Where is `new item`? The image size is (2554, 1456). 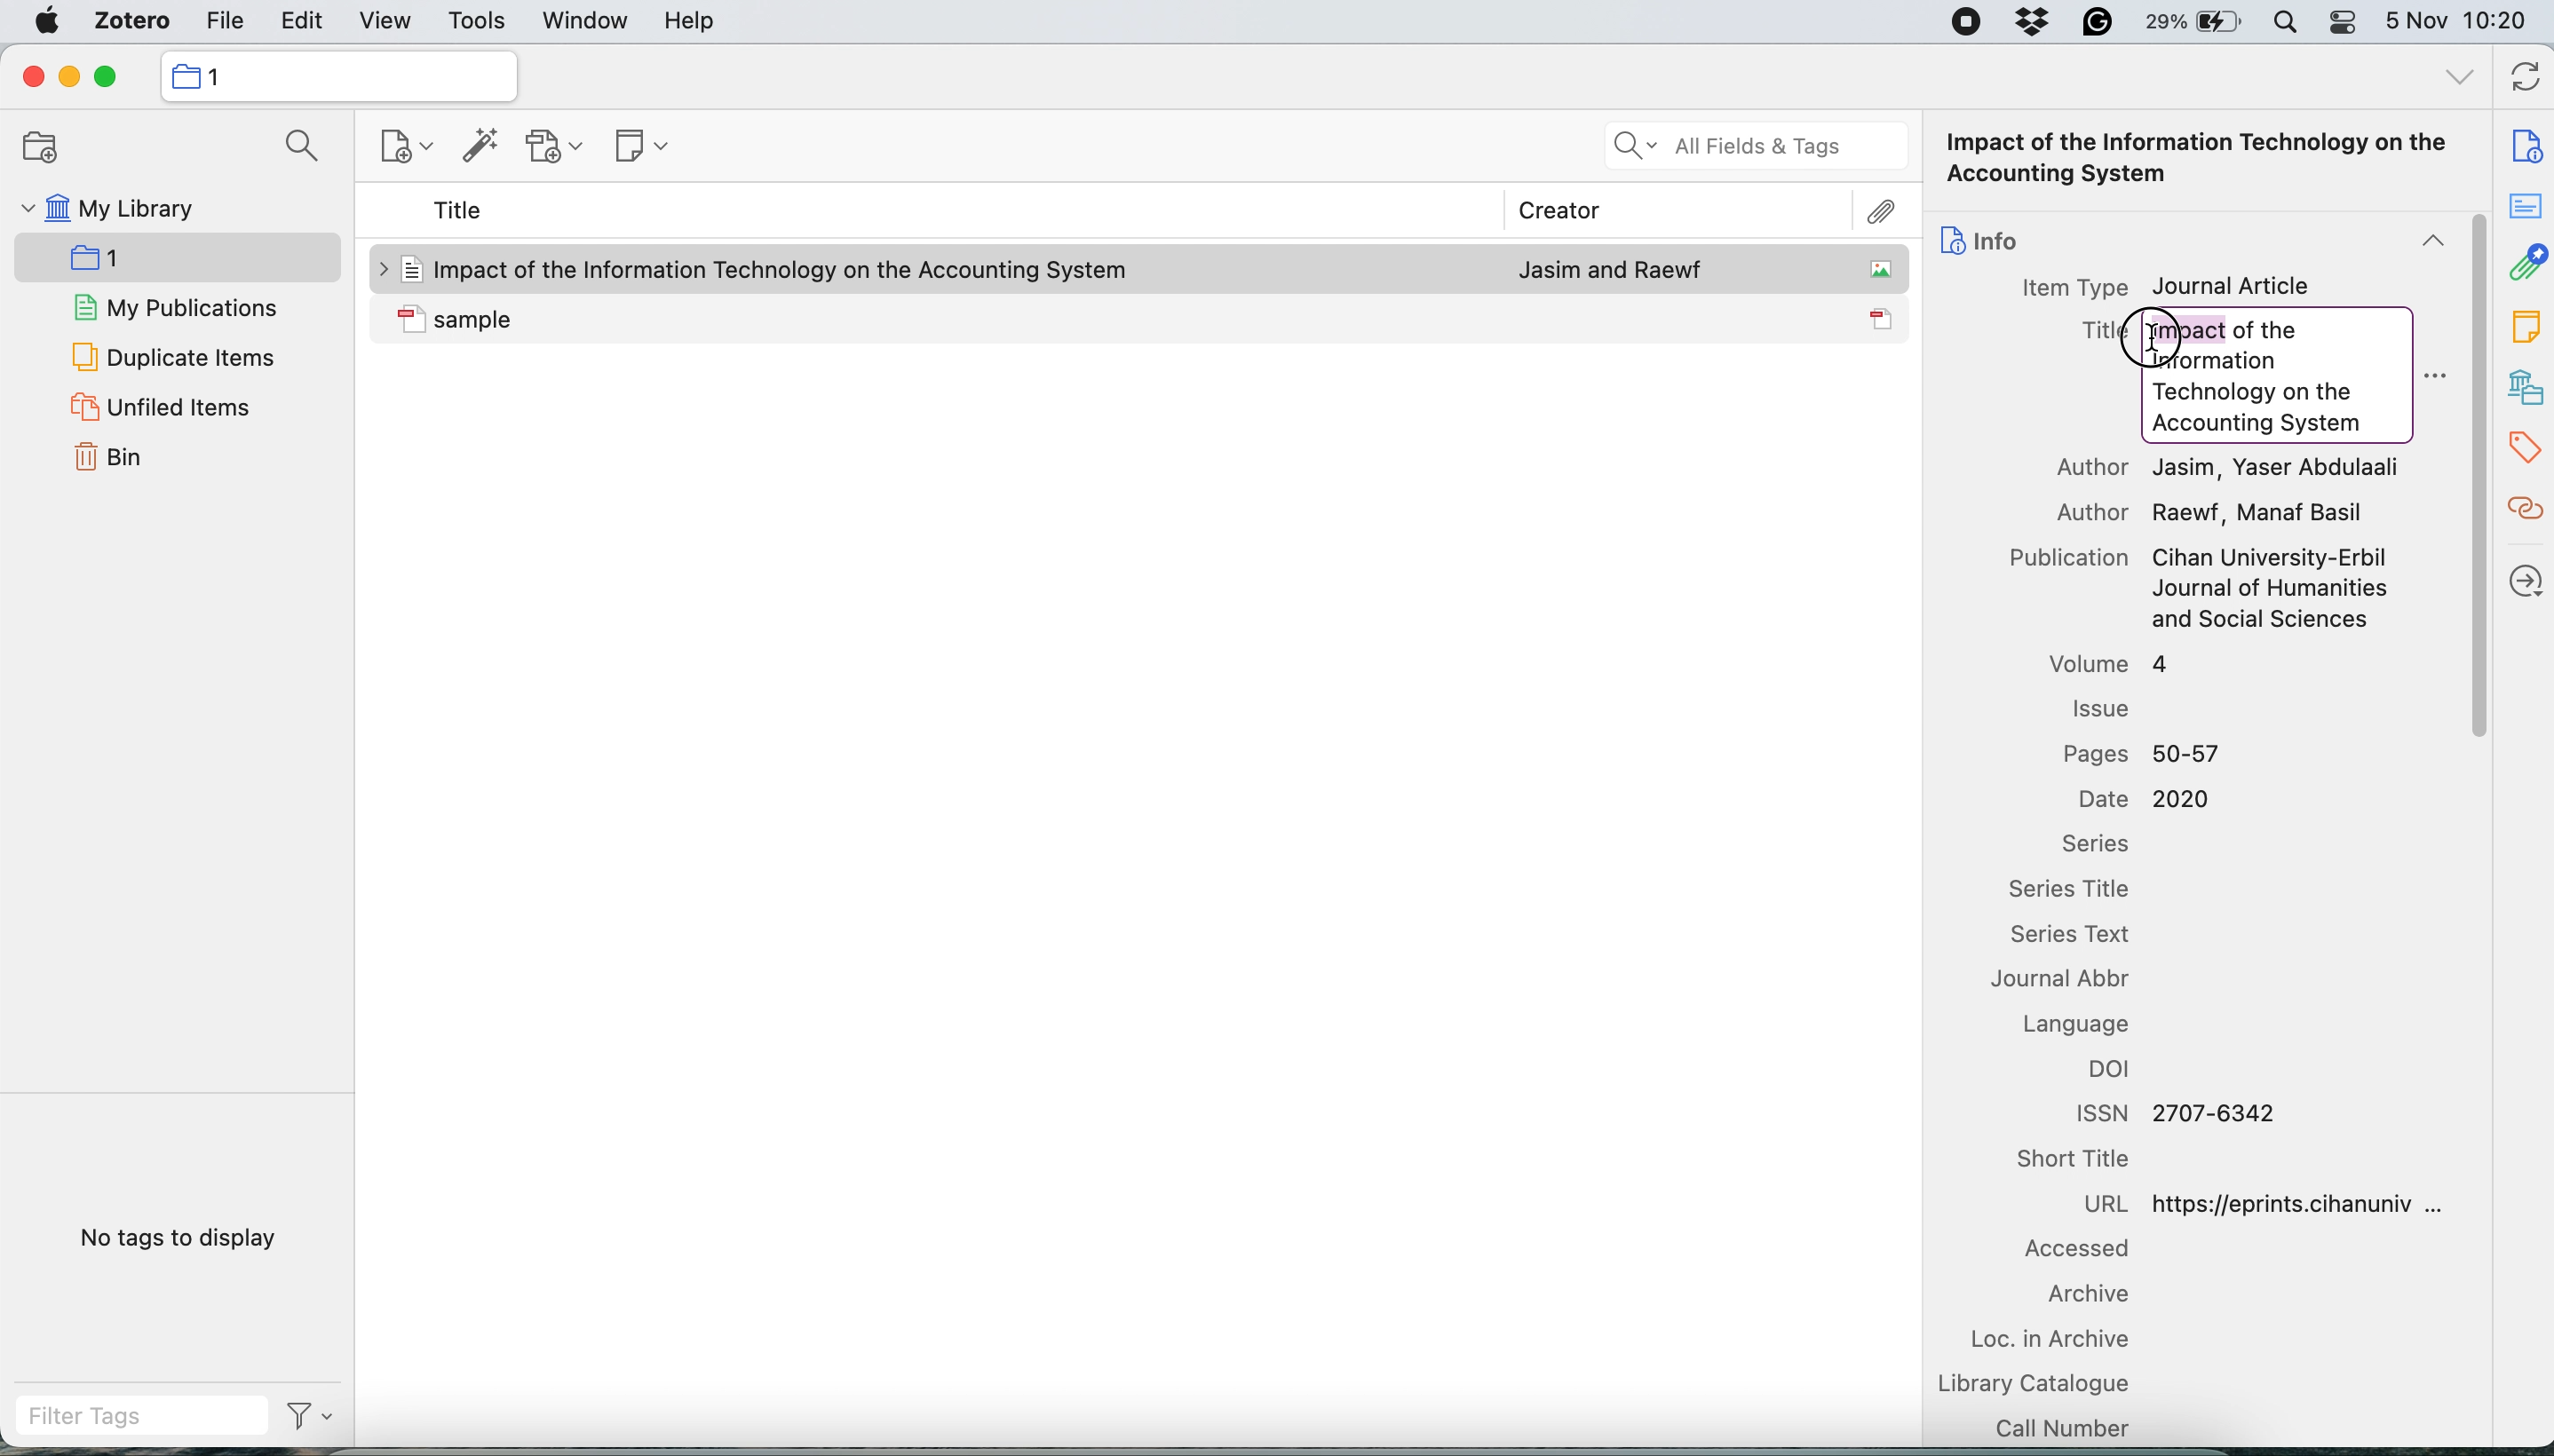
new item is located at coordinates (398, 146).